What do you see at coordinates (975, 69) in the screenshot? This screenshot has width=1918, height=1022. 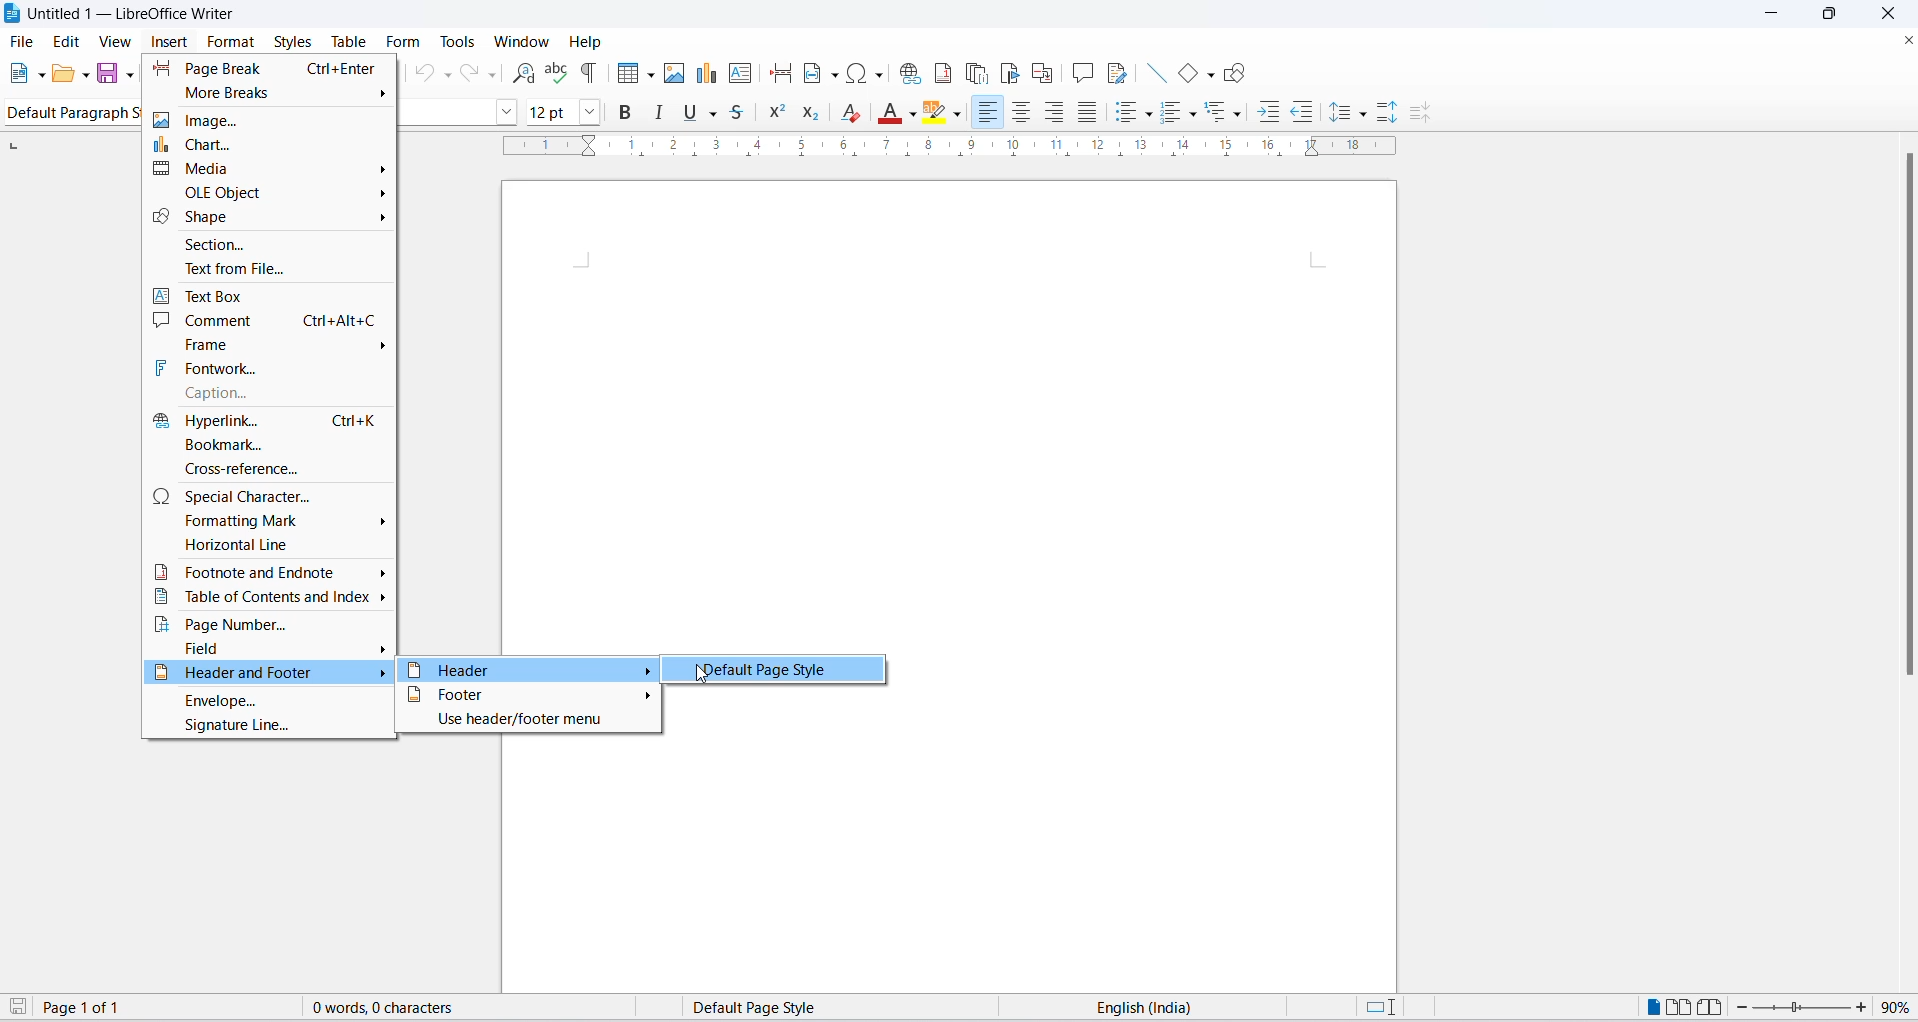 I see `insert endnote` at bounding box center [975, 69].